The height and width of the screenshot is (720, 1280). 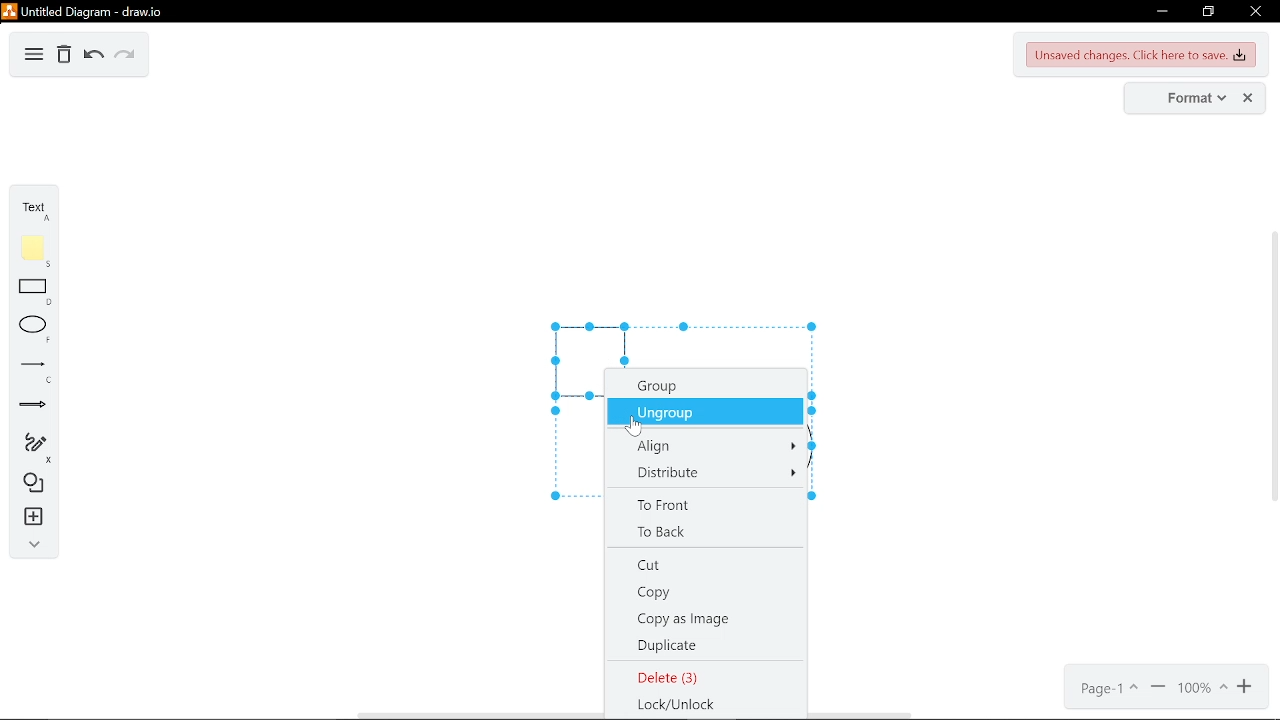 What do you see at coordinates (1157, 688) in the screenshot?
I see `zoom out` at bounding box center [1157, 688].